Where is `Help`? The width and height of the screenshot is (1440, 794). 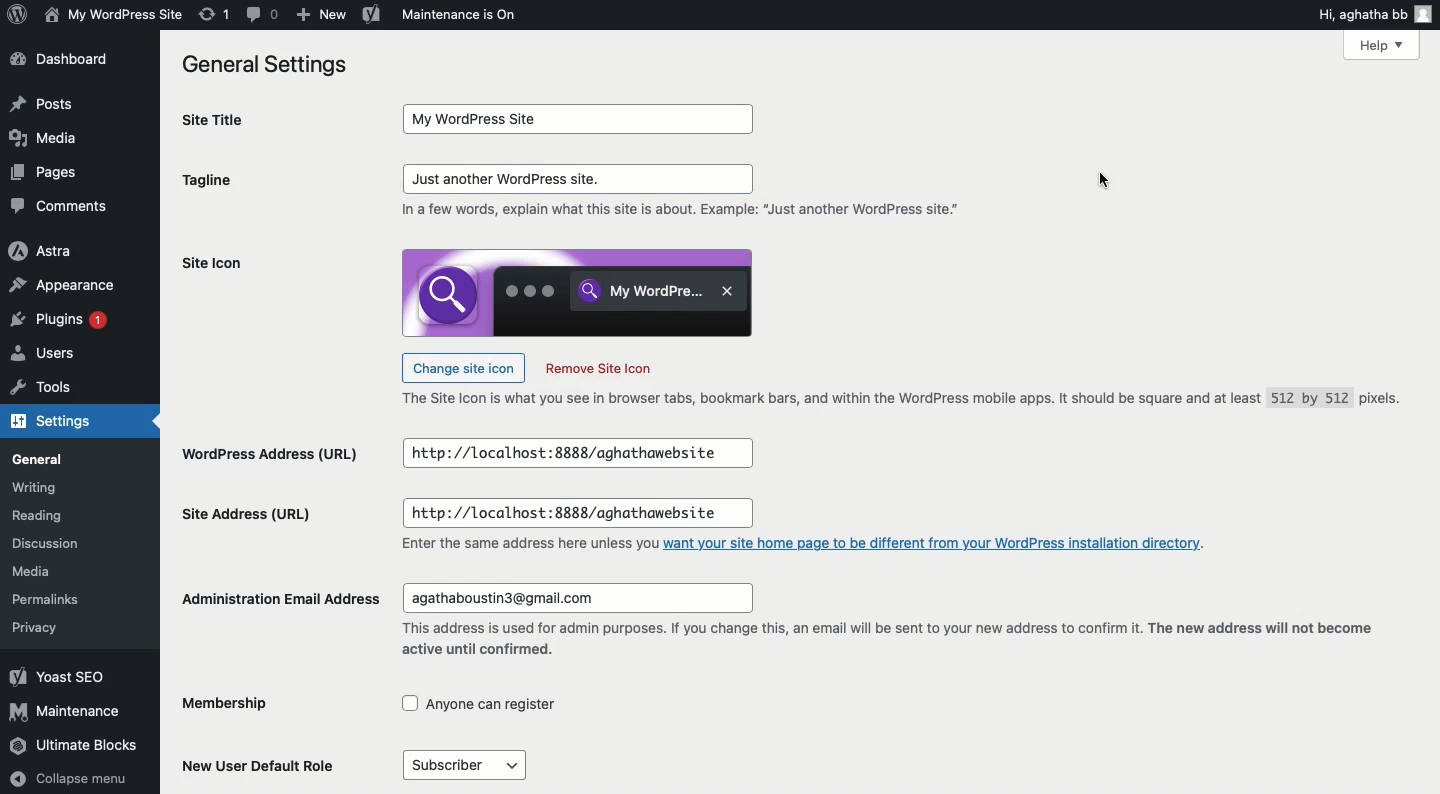 Help is located at coordinates (1381, 44).